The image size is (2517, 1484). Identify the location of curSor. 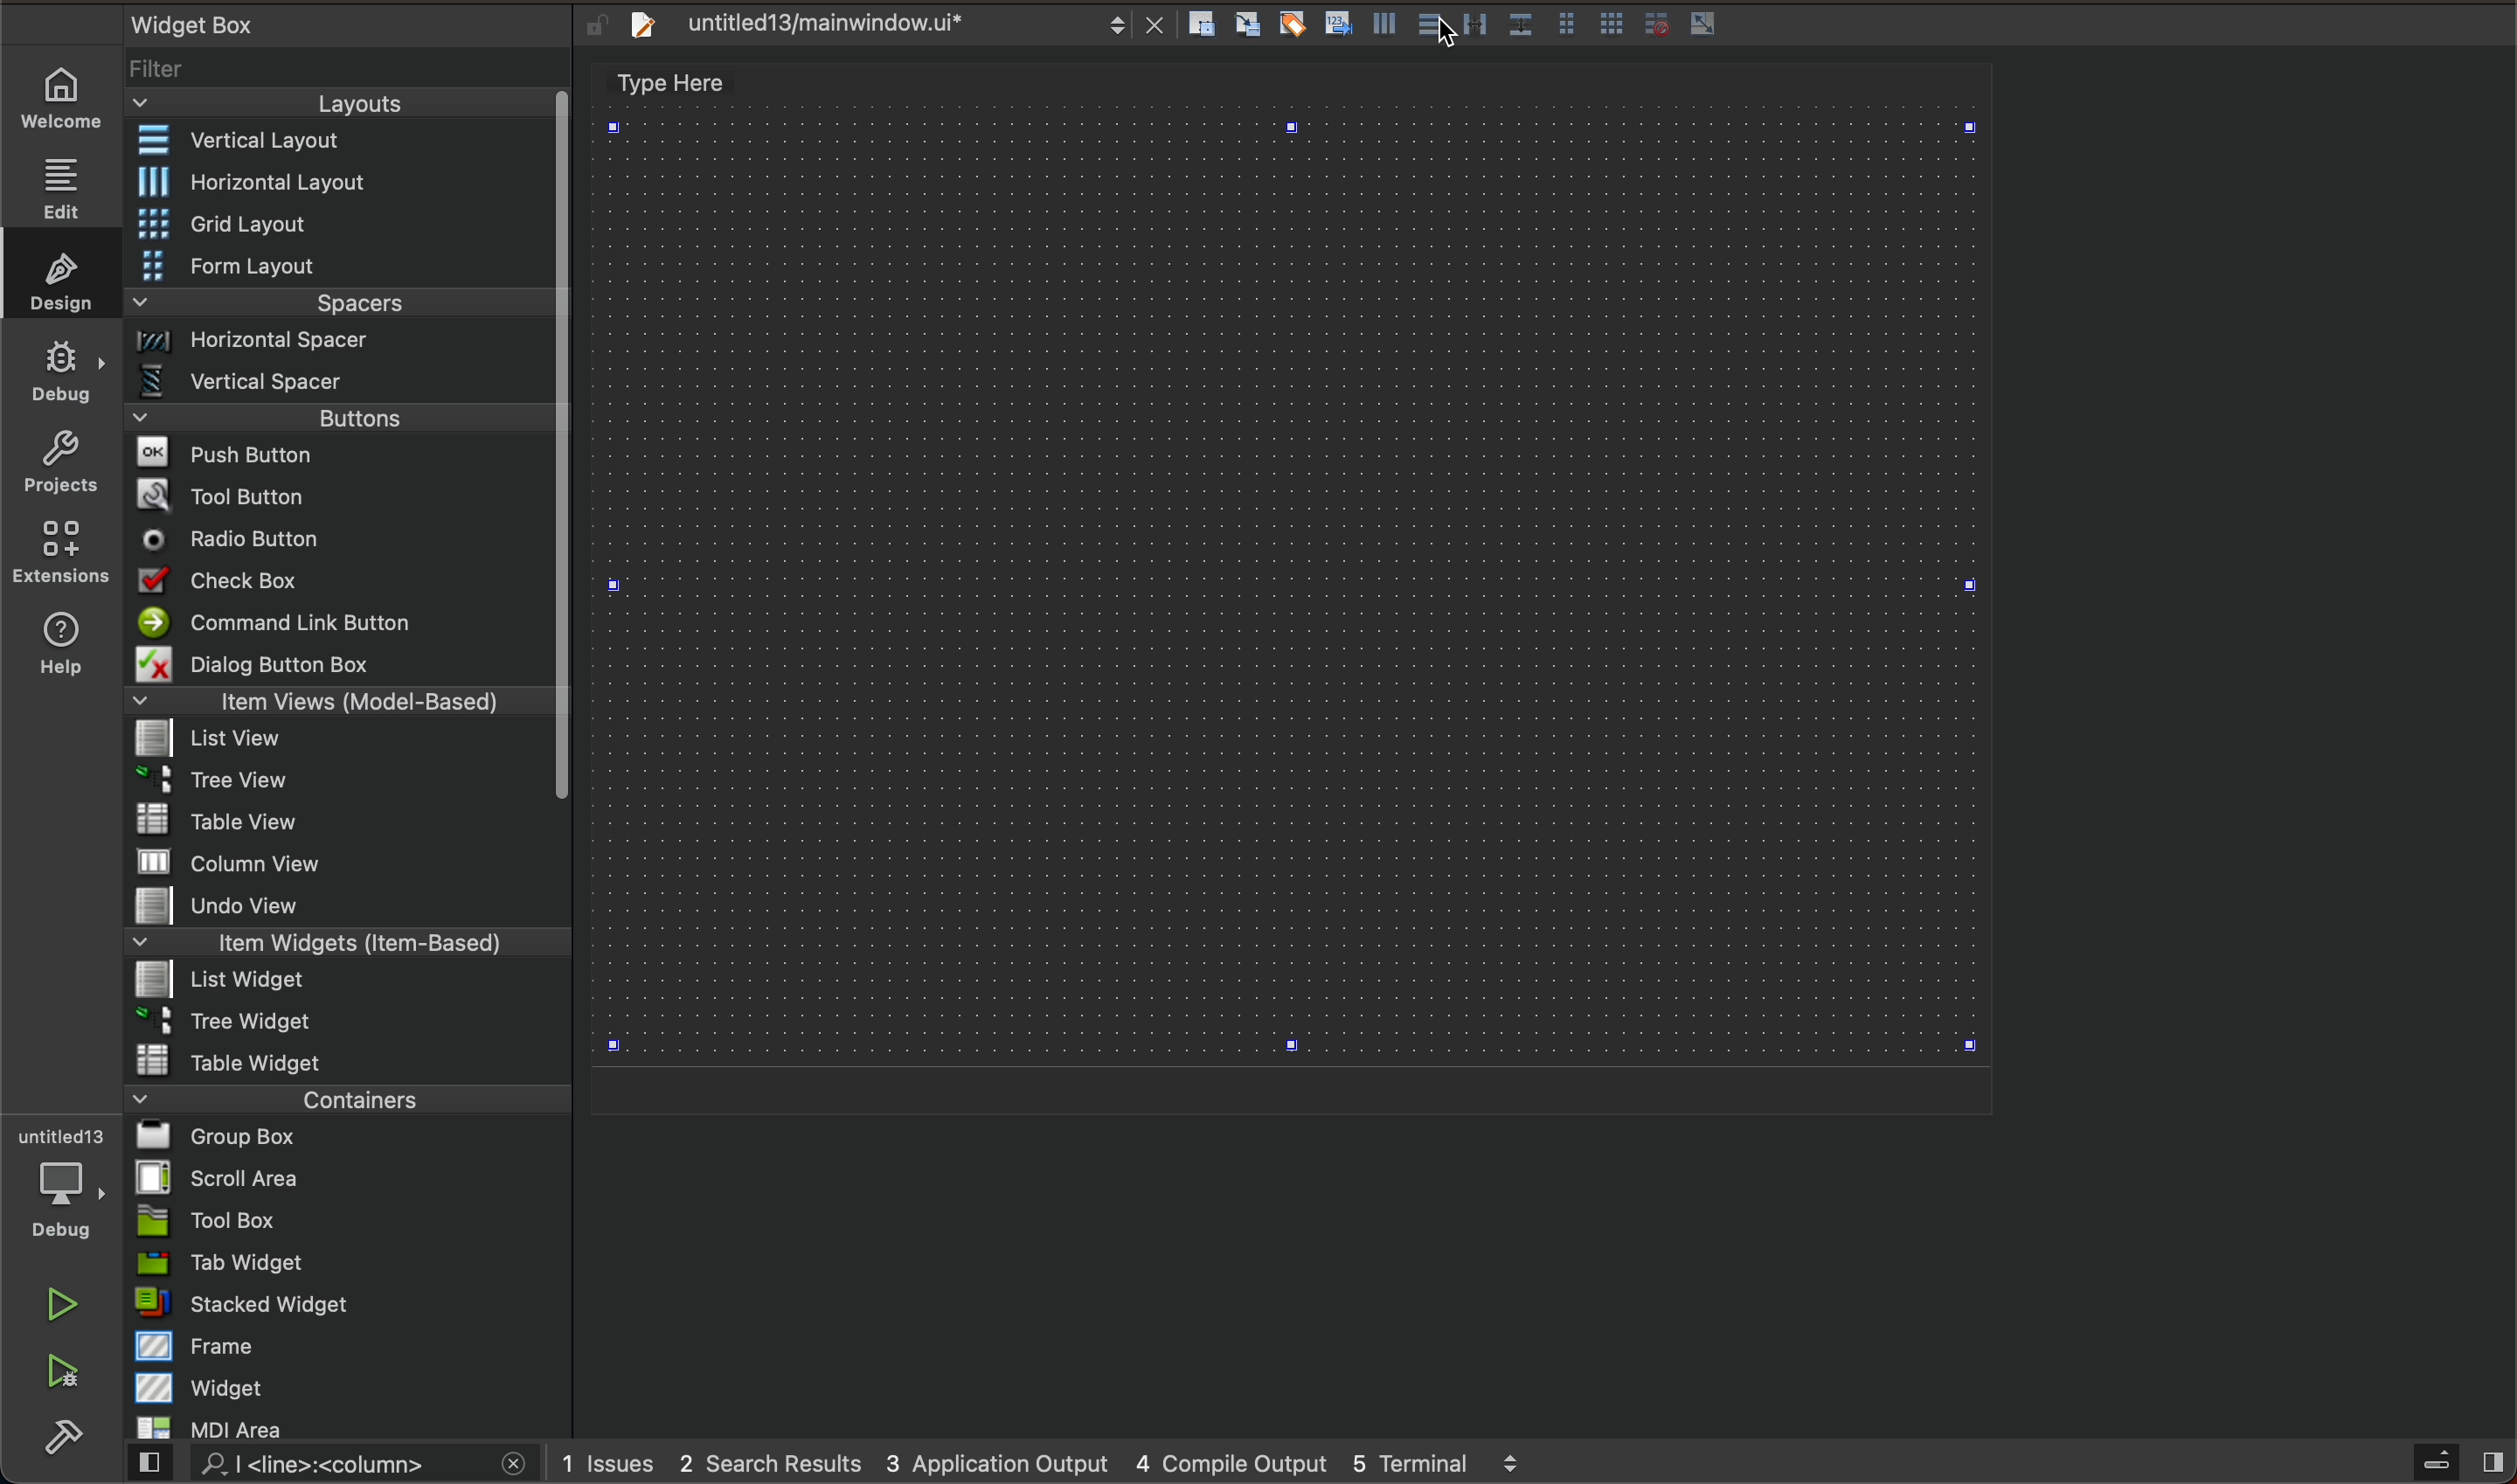
(1440, 36).